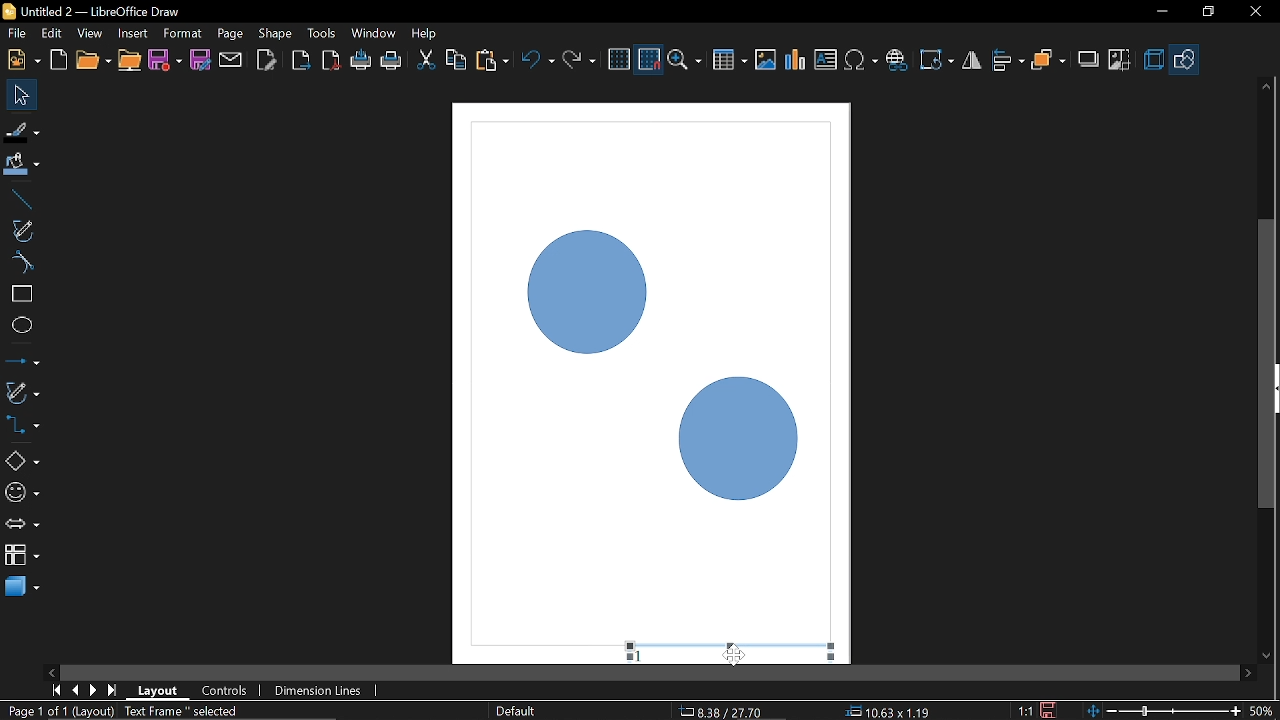 This screenshot has width=1280, height=720. I want to click on symbol shapes, so click(22, 496).